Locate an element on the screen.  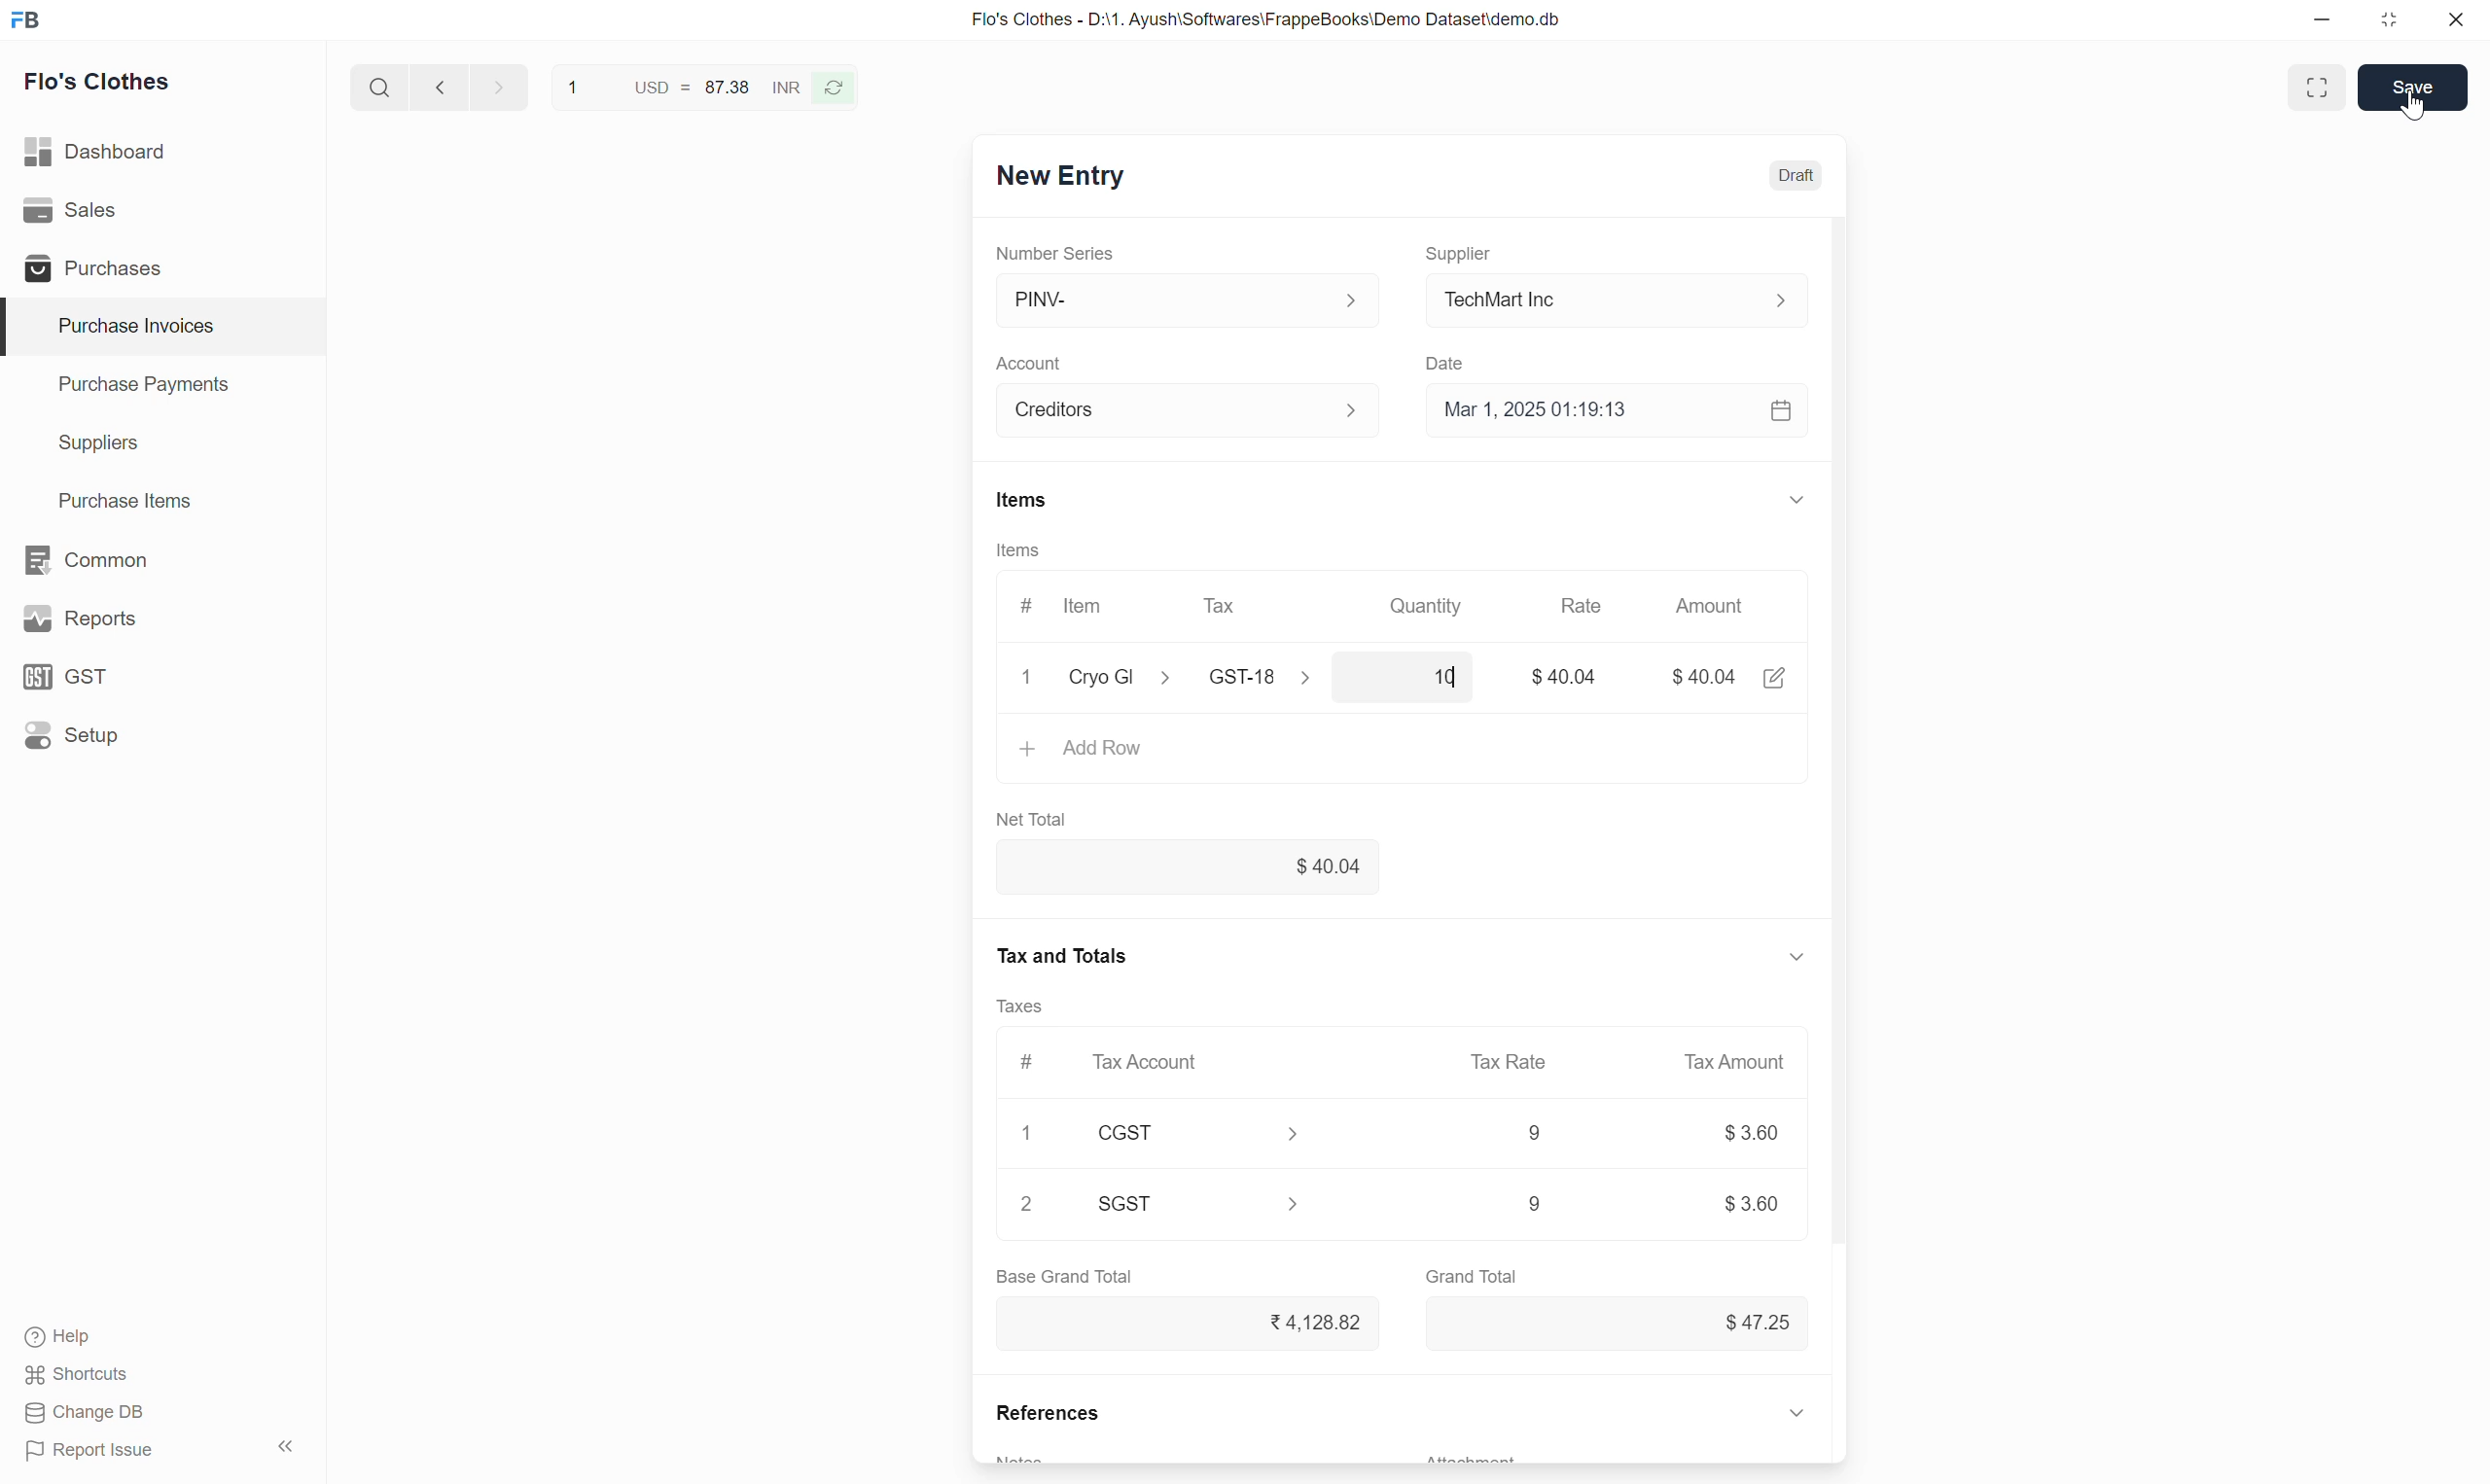
Items is located at coordinates (1018, 550).